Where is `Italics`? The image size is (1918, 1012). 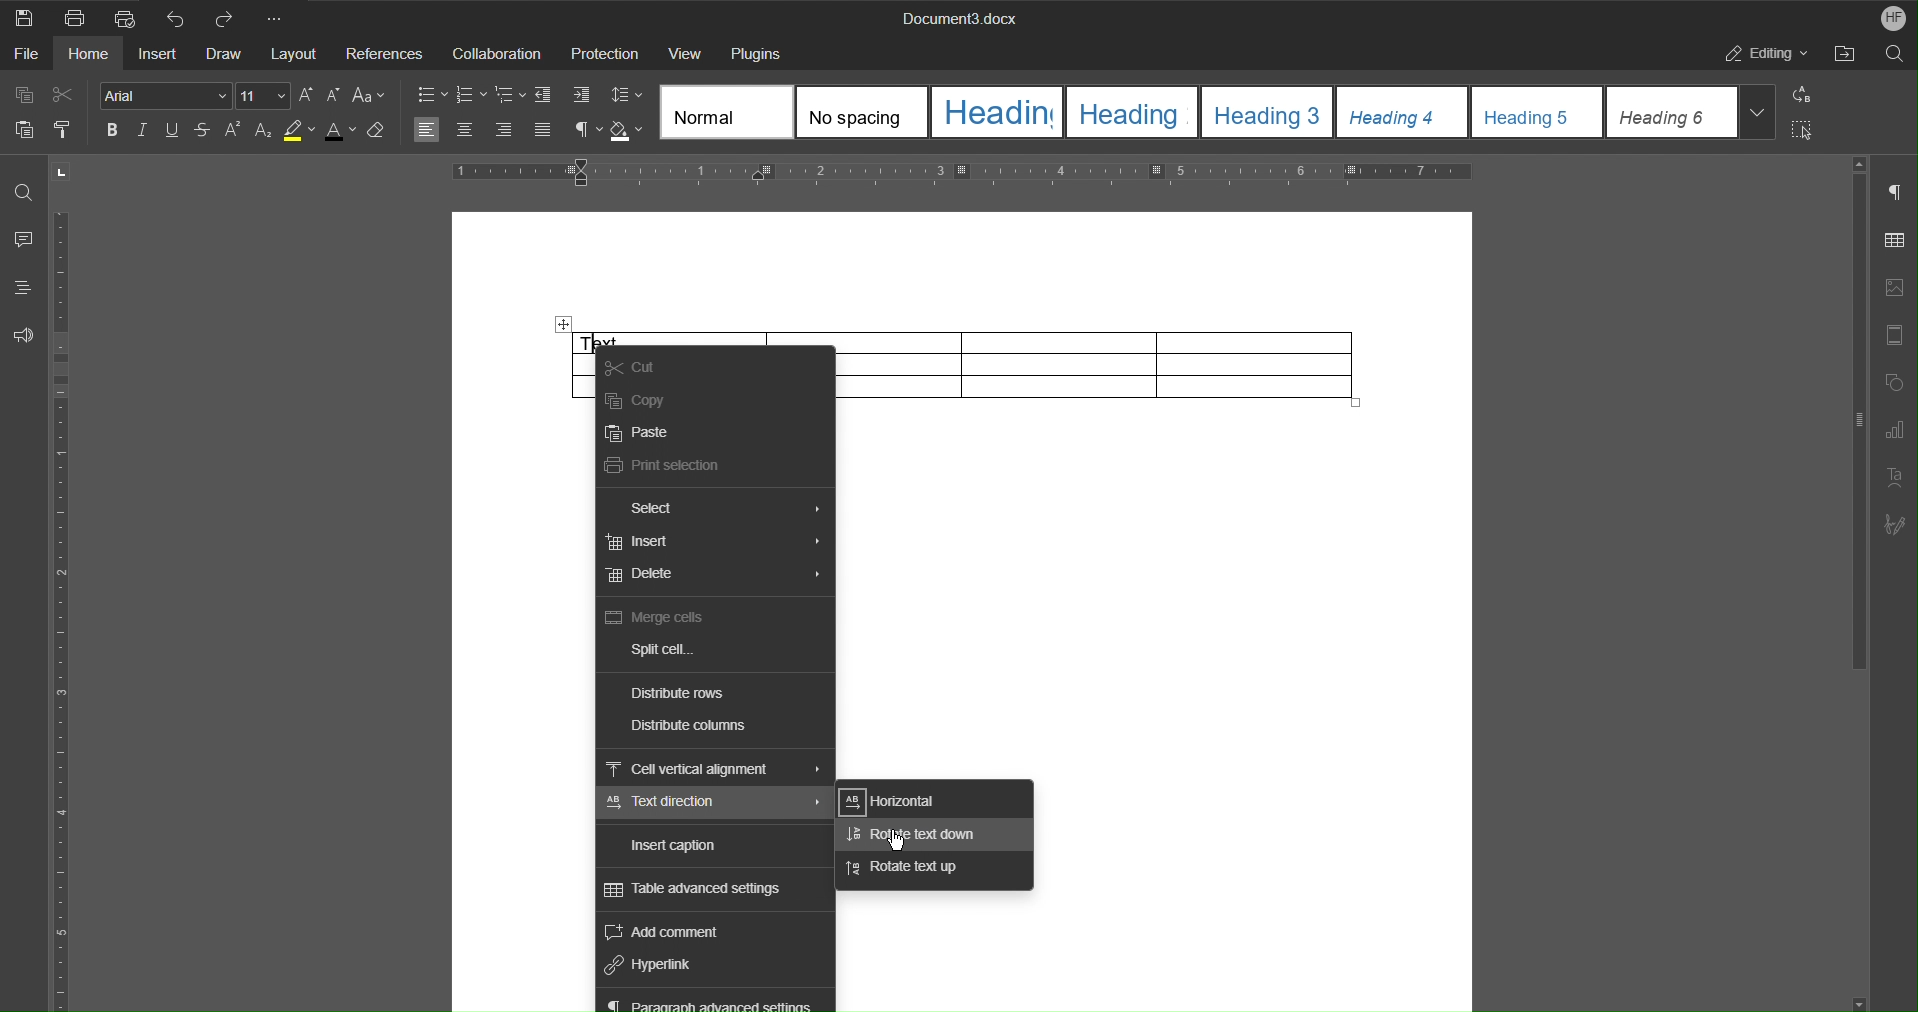 Italics is located at coordinates (145, 131).